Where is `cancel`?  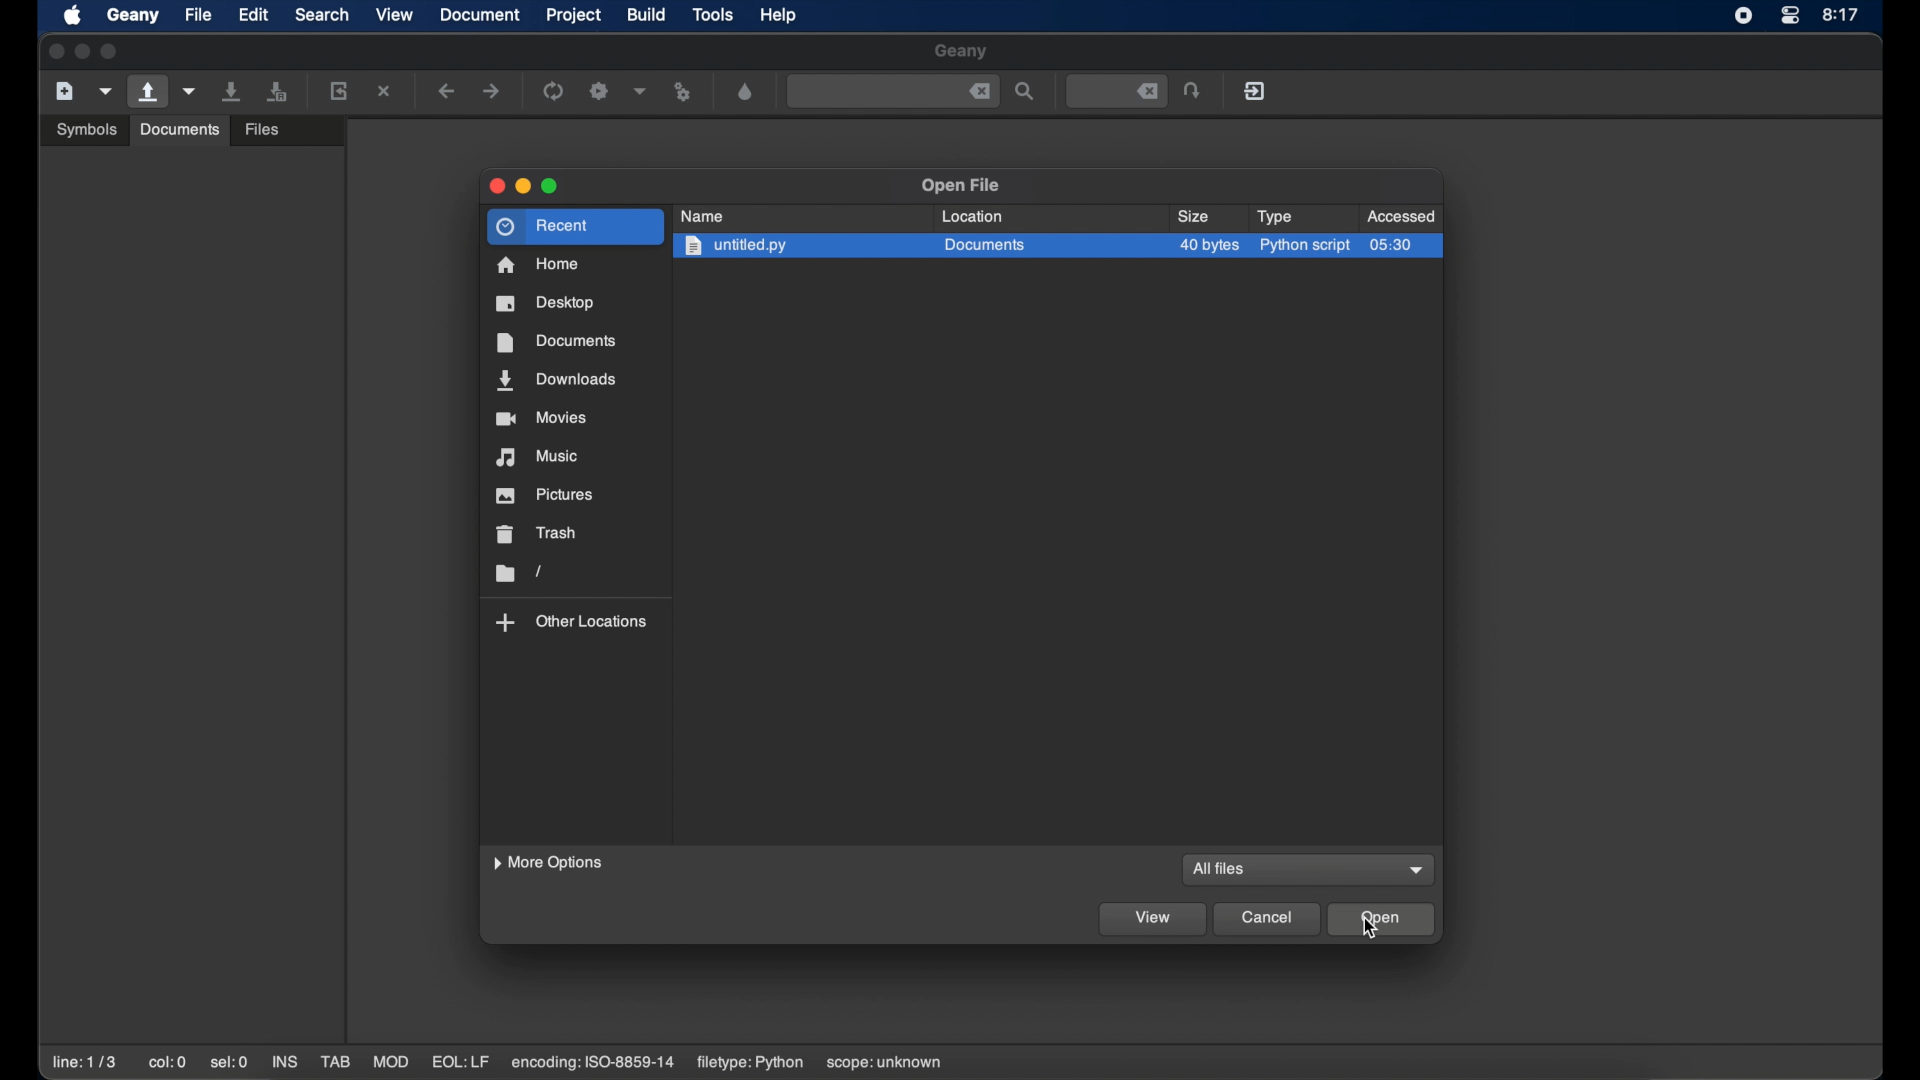 cancel is located at coordinates (1268, 919).